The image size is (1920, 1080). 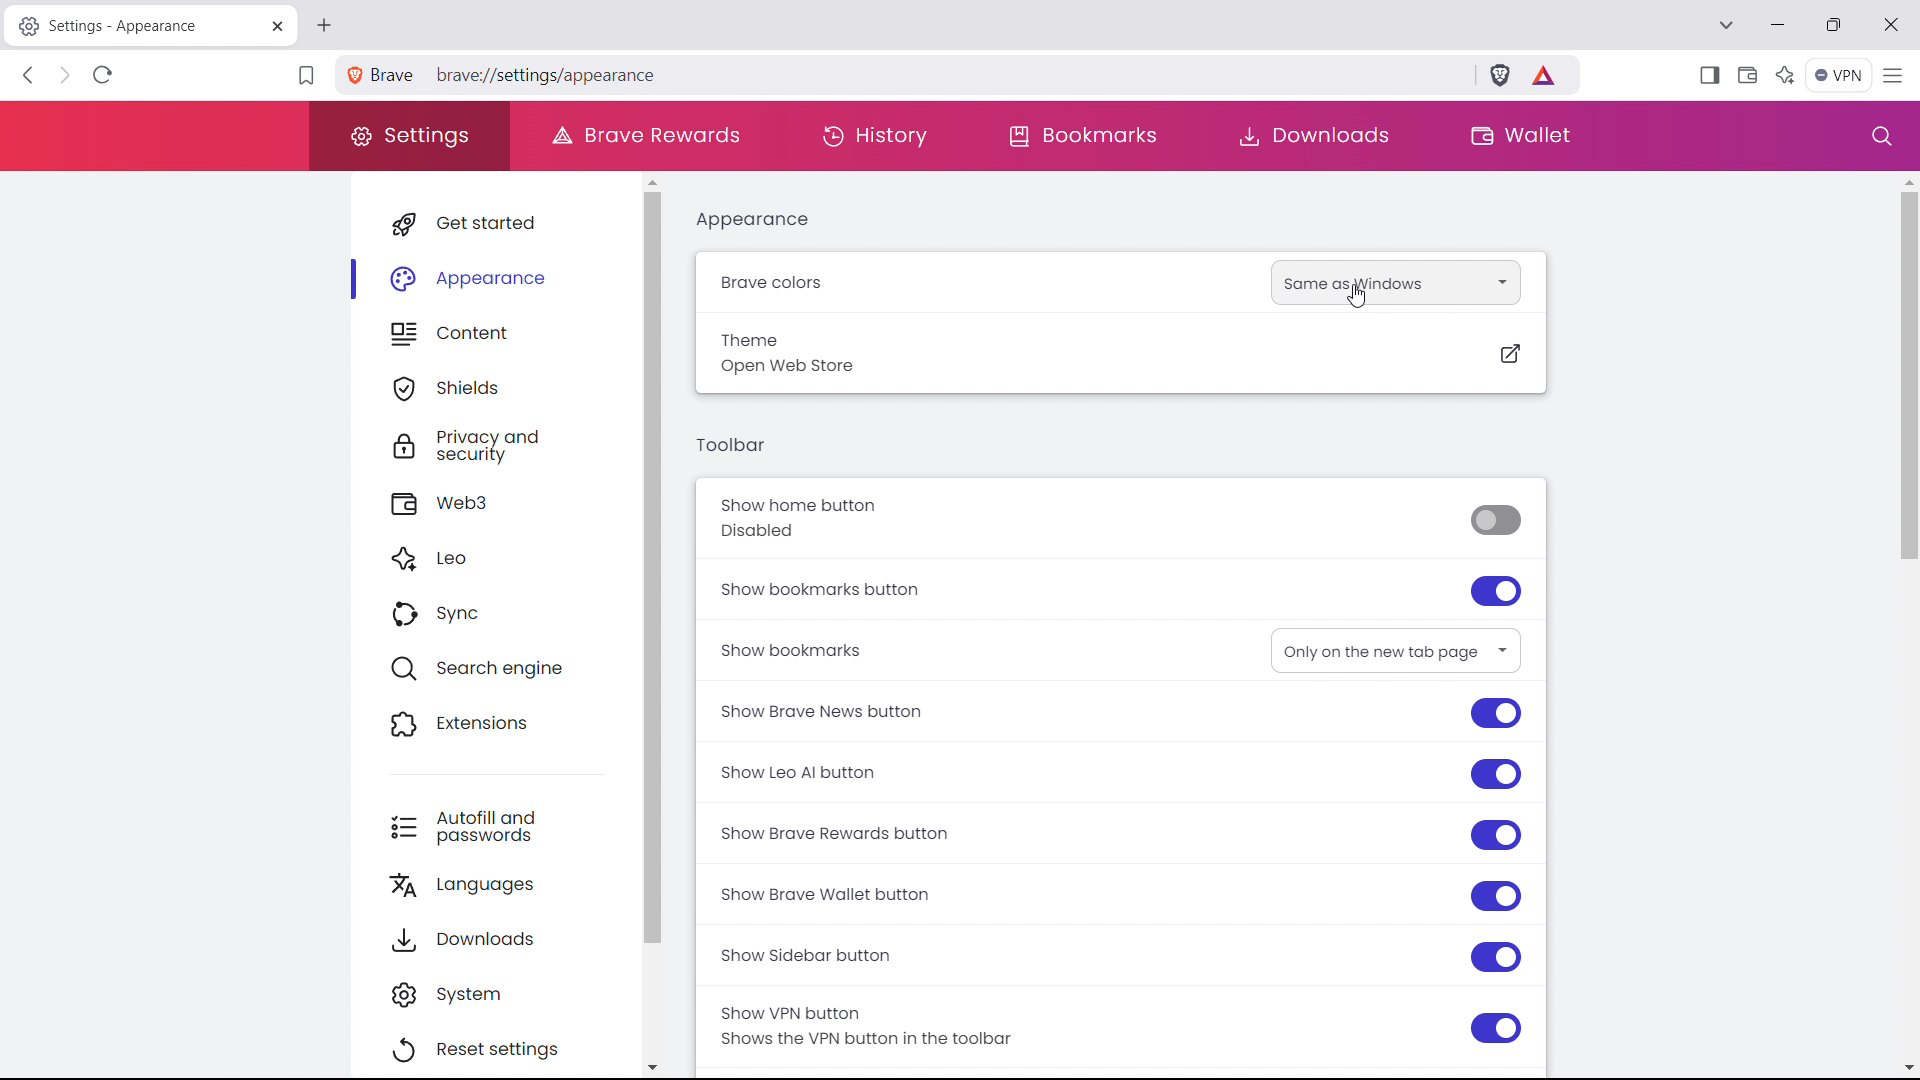 What do you see at coordinates (1356, 299) in the screenshot?
I see `cursor` at bounding box center [1356, 299].